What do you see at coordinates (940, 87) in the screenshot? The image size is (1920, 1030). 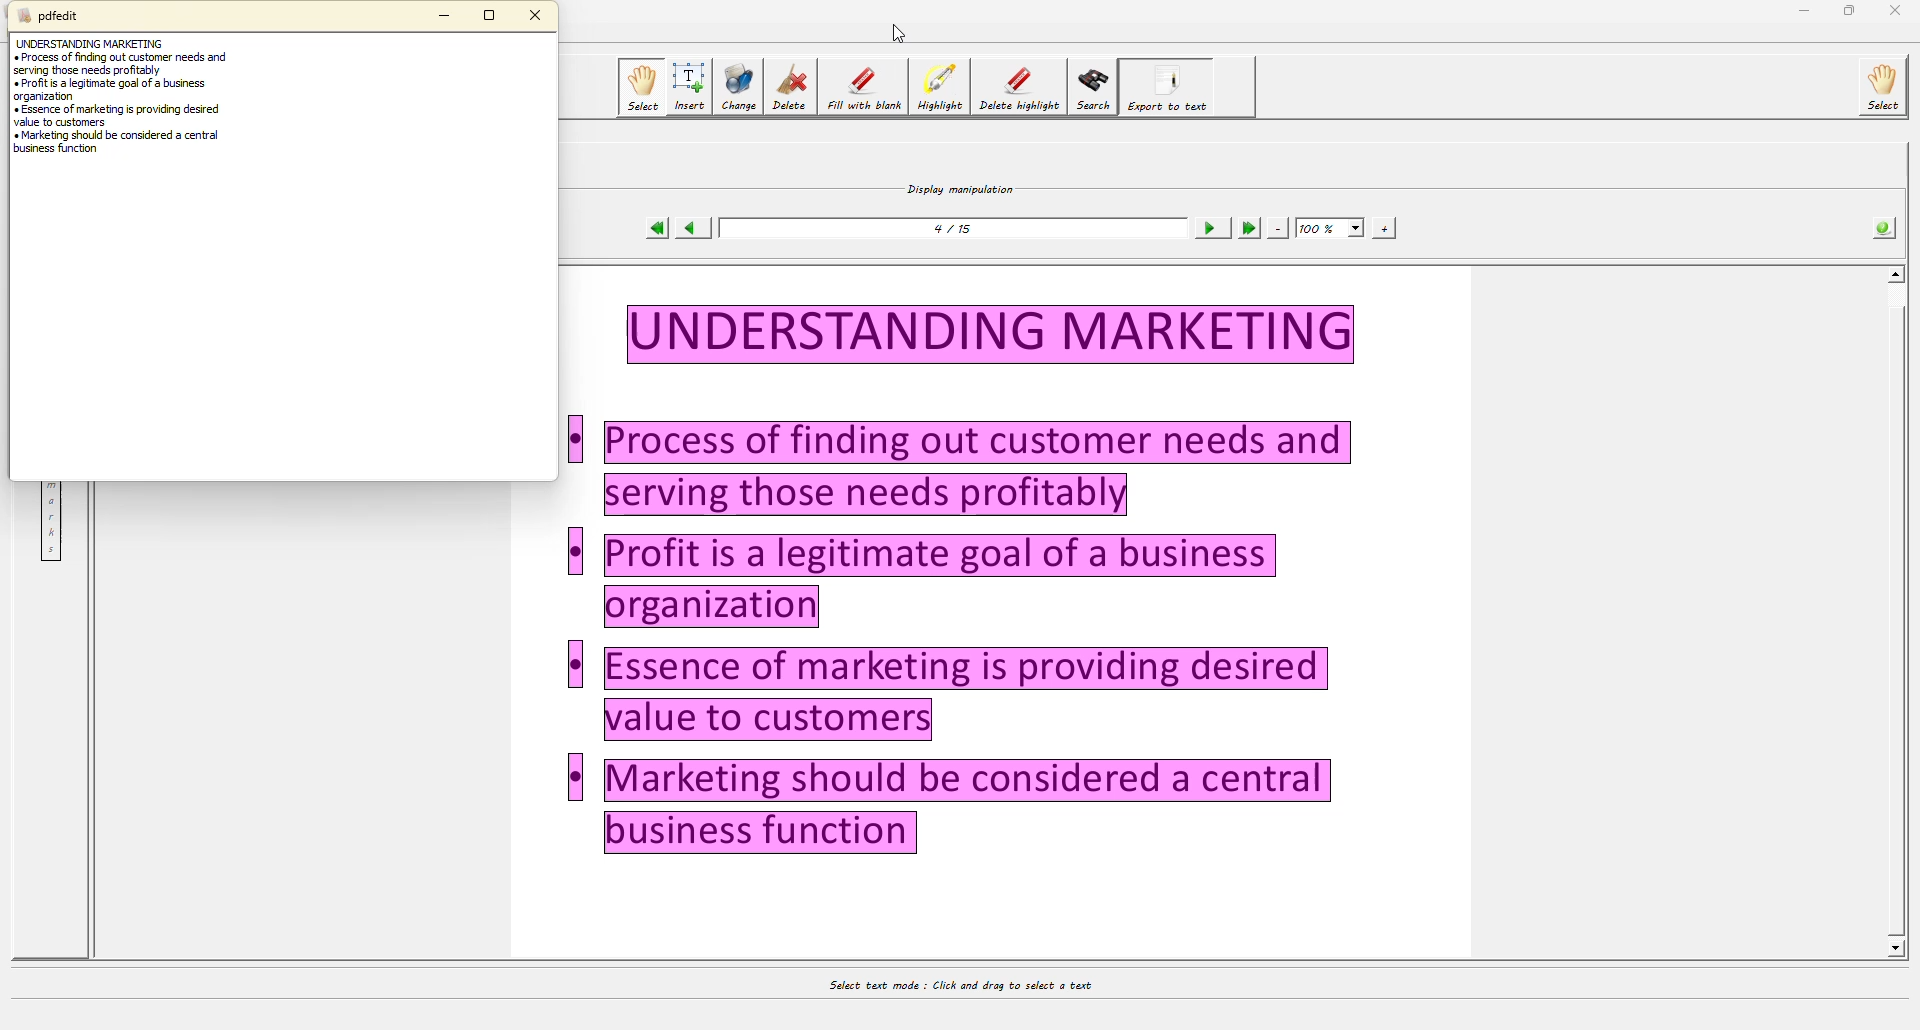 I see `highlight` at bounding box center [940, 87].